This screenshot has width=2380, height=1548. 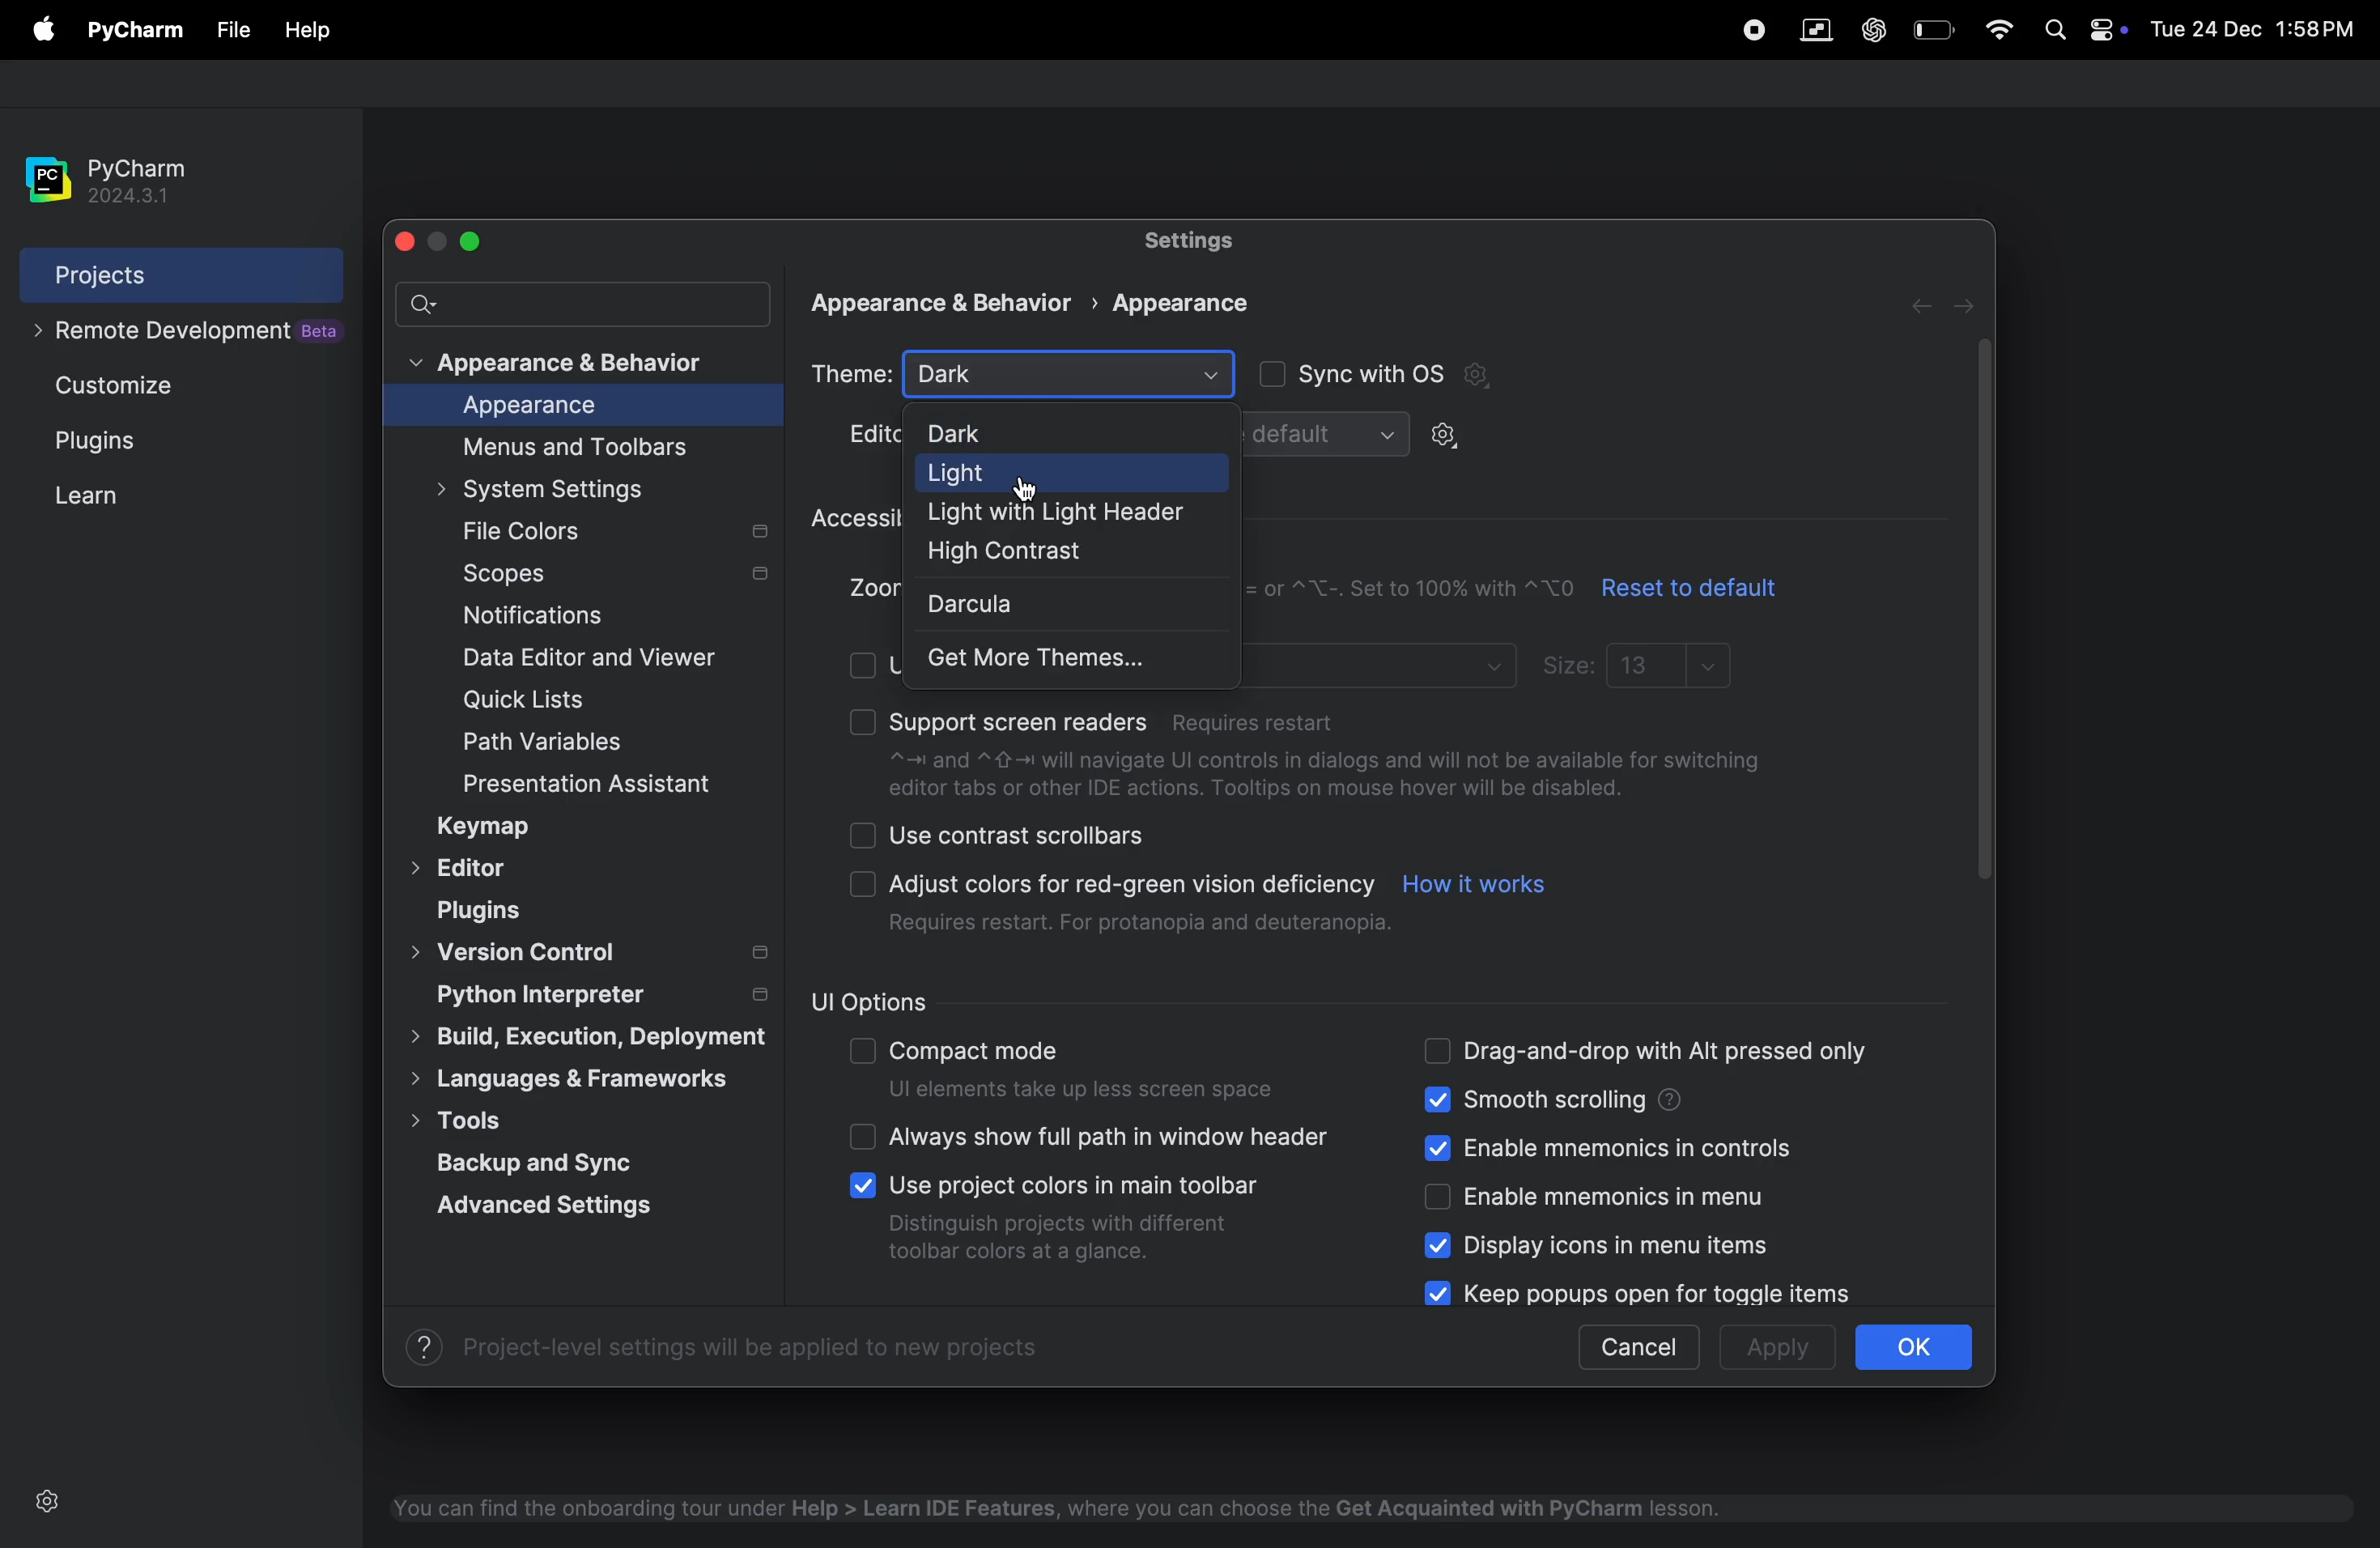 I want to click on You can find the onboarding tour under Help > Learn IDE Features, where you can choose the Get Acquainted with PyCharm lesson., so click(x=1061, y=1501).